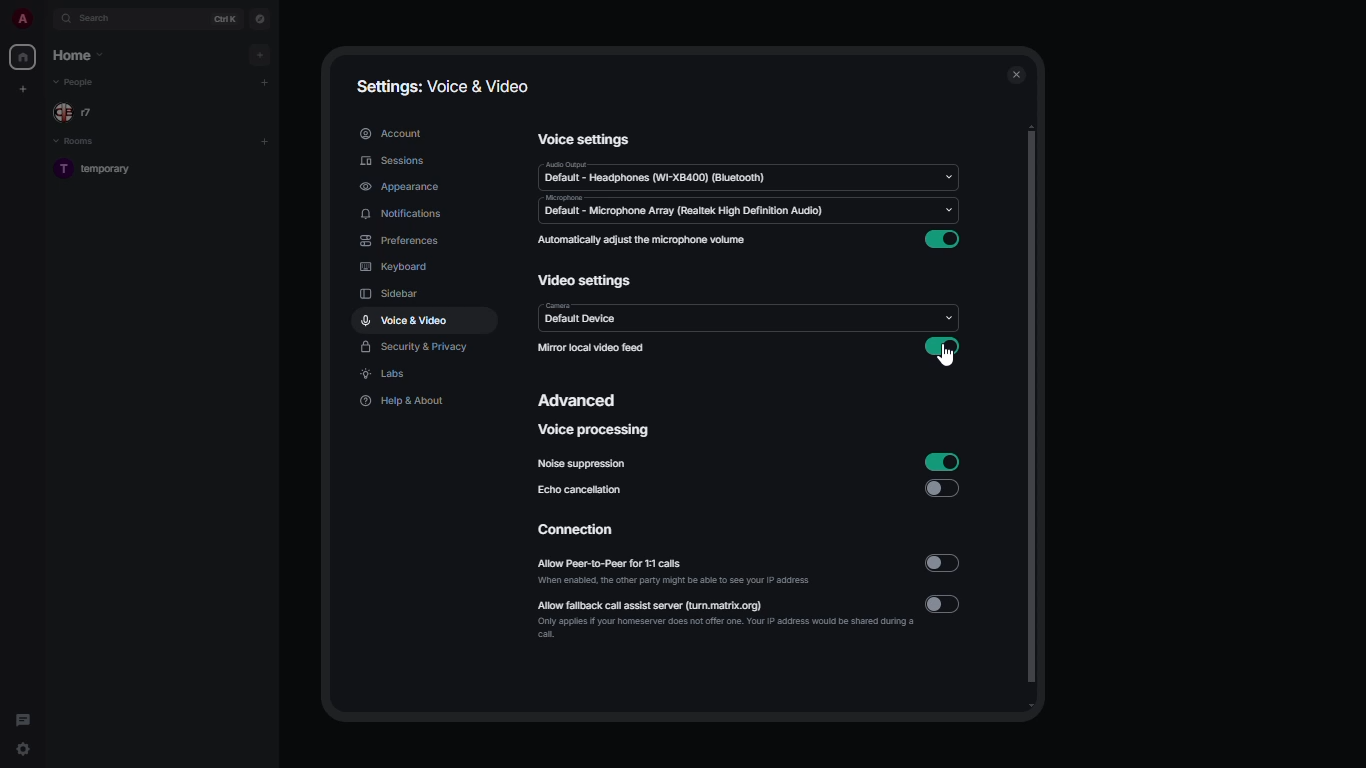 The height and width of the screenshot is (768, 1366). Describe the element at coordinates (264, 141) in the screenshot. I see `add` at that location.